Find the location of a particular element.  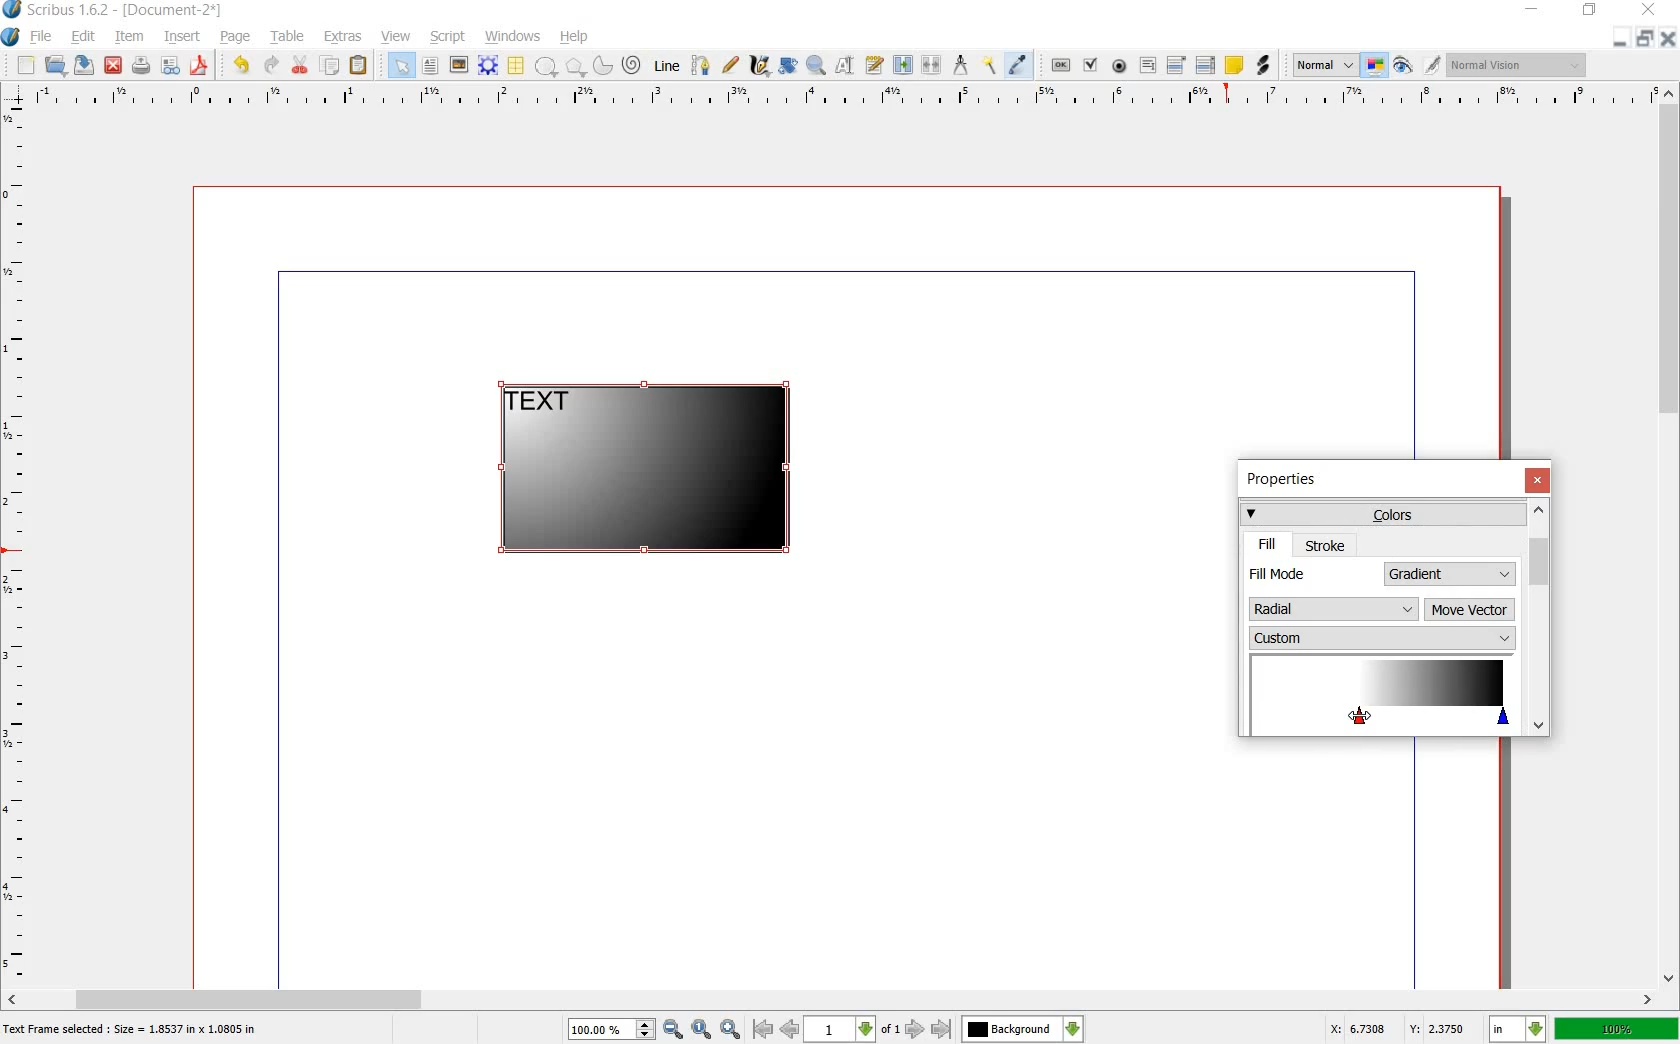

fill mode is located at coordinates (1312, 573).